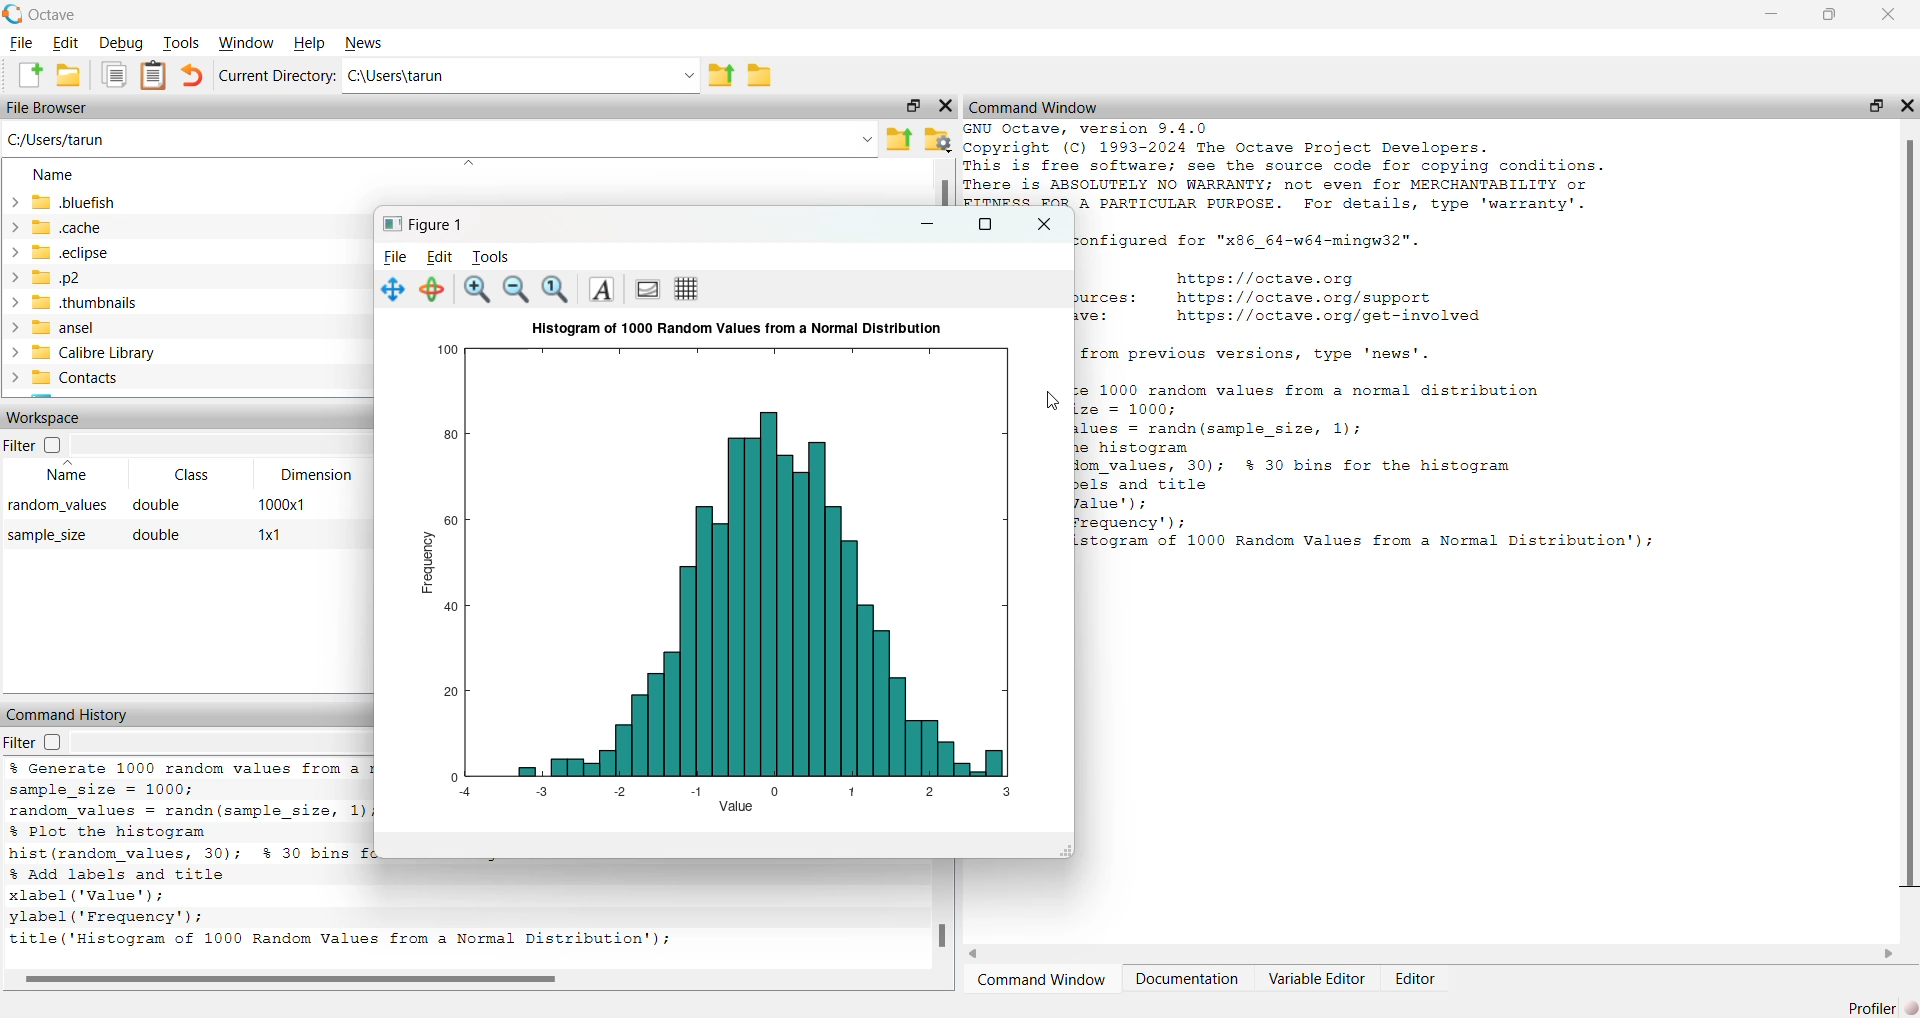 The image size is (1920, 1018). Describe the element at coordinates (690, 290) in the screenshot. I see `Grid toggle` at that location.